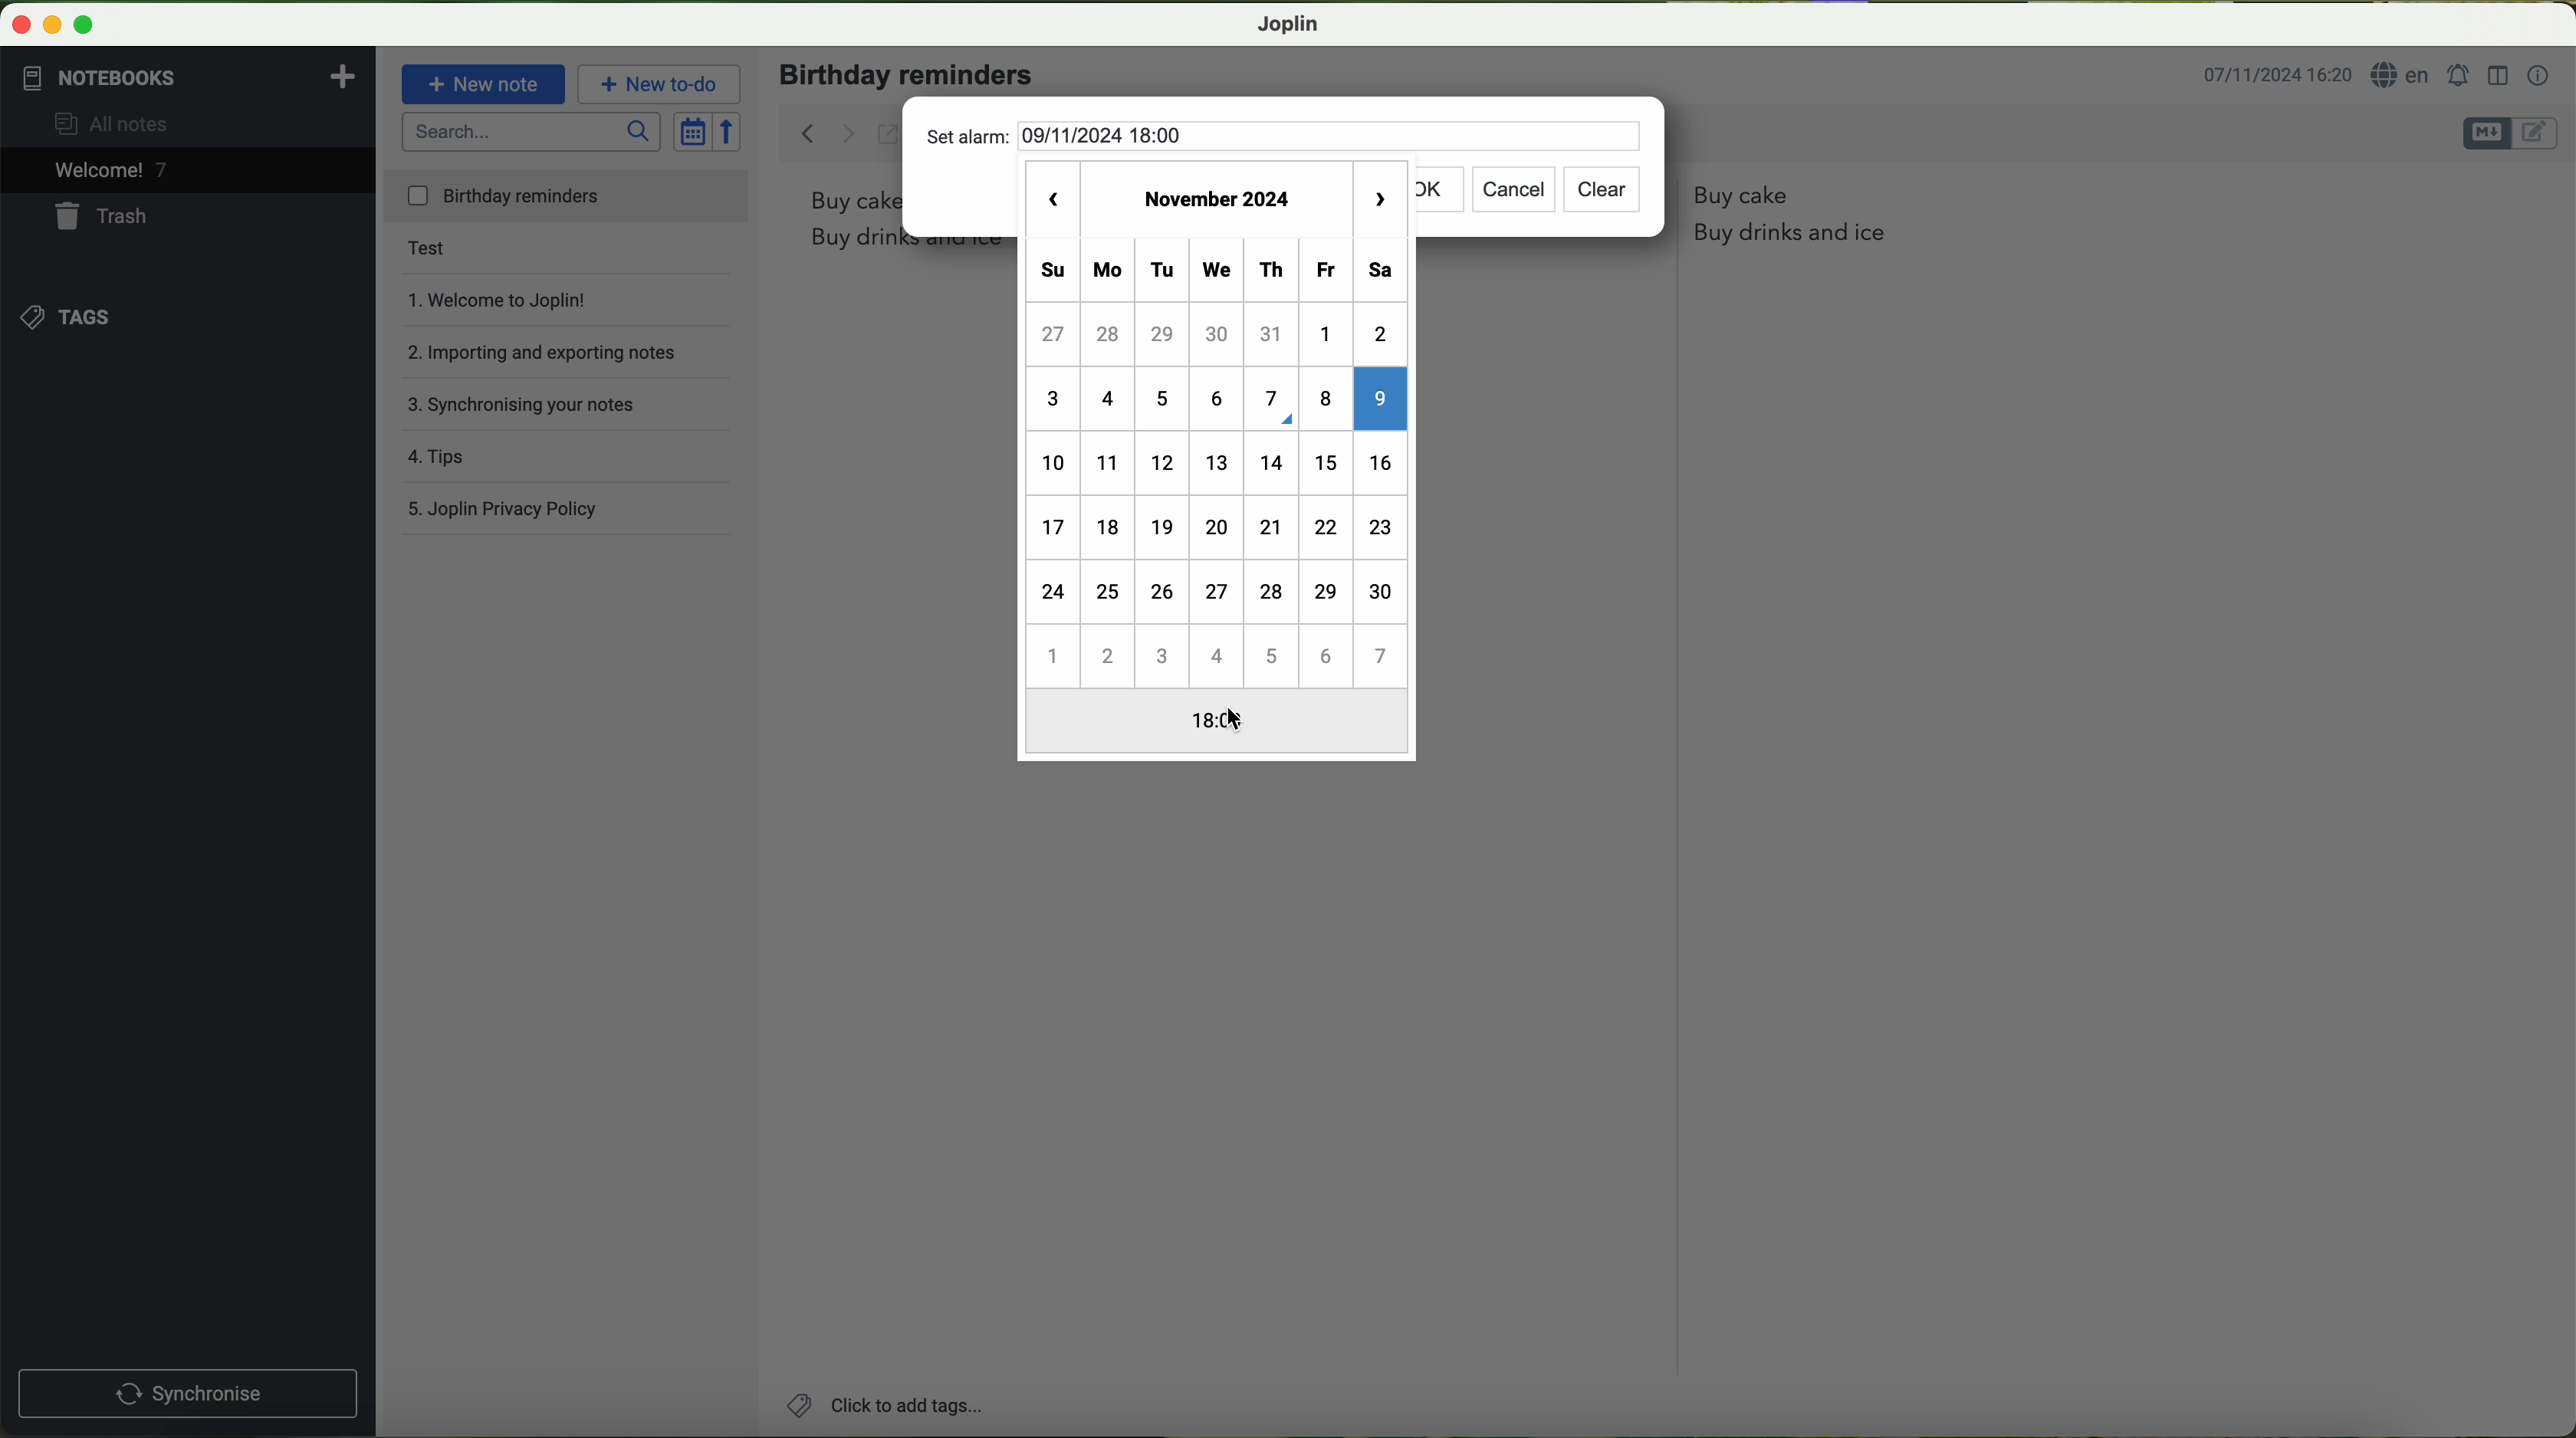  I want to click on search bar, so click(531, 134).